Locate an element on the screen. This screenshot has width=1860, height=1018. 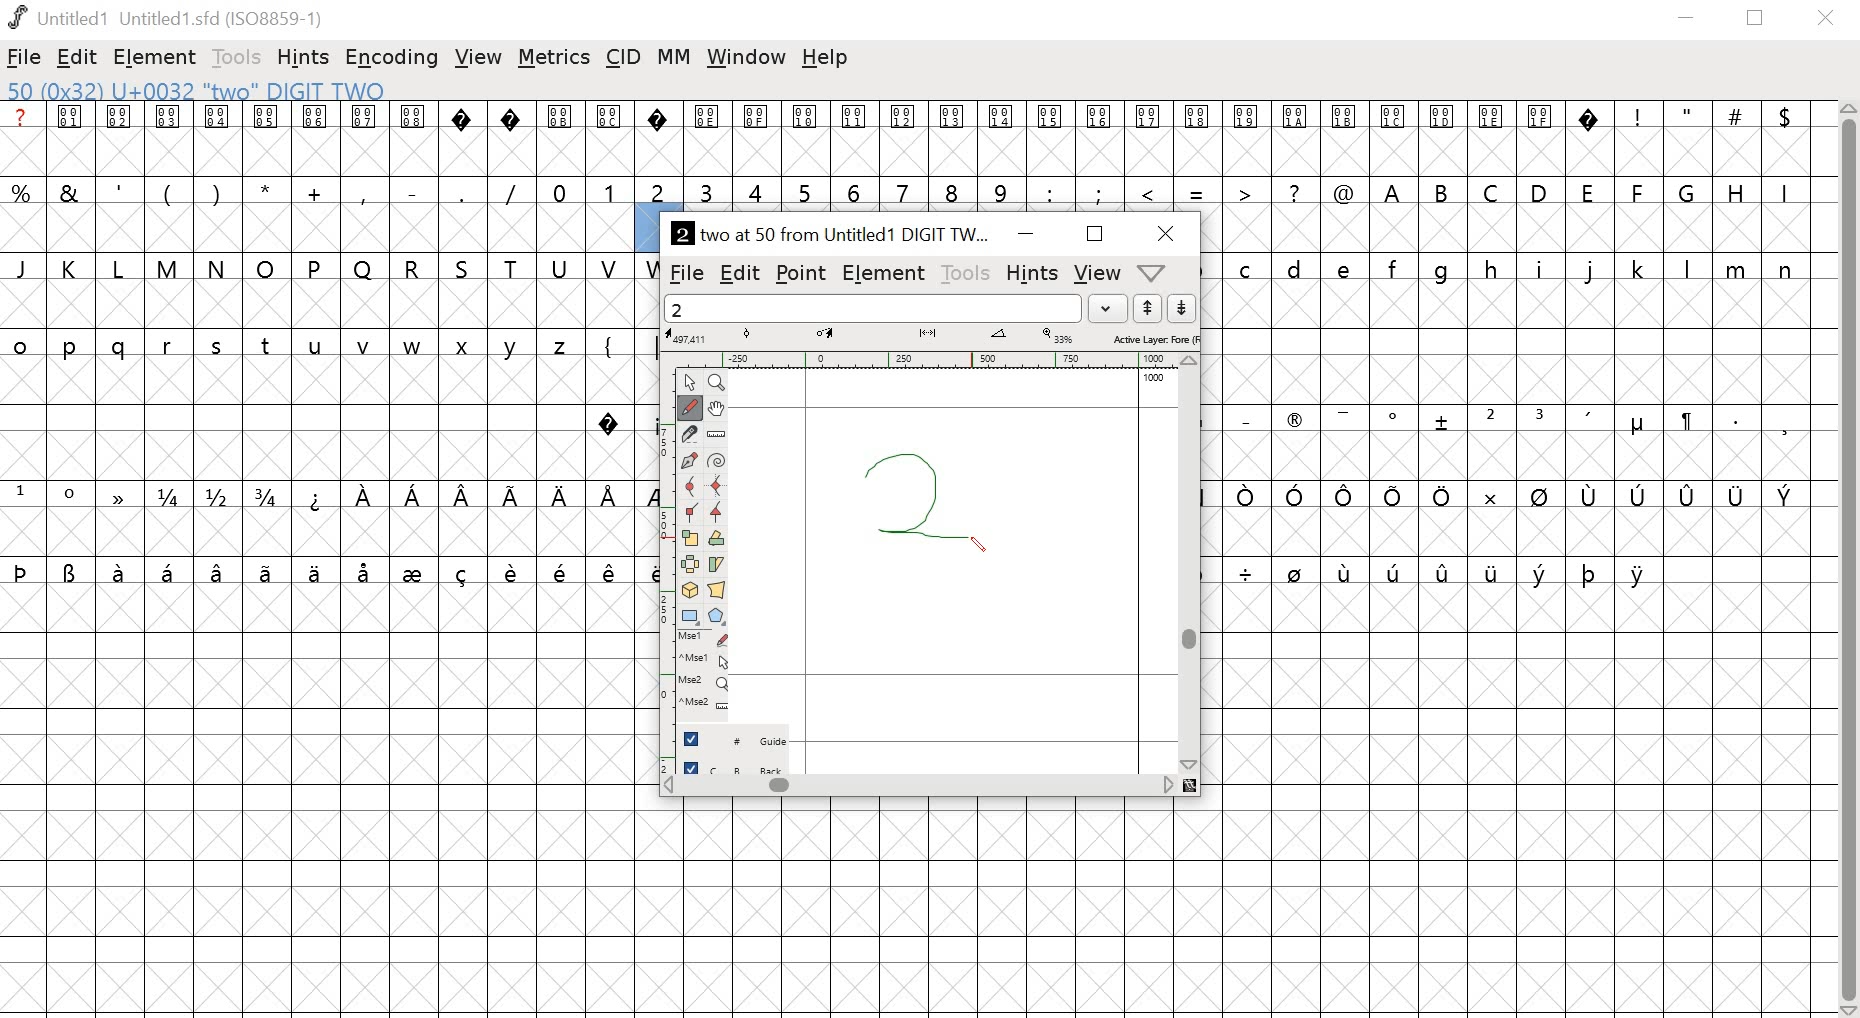
edit is located at coordinates (739, 274).